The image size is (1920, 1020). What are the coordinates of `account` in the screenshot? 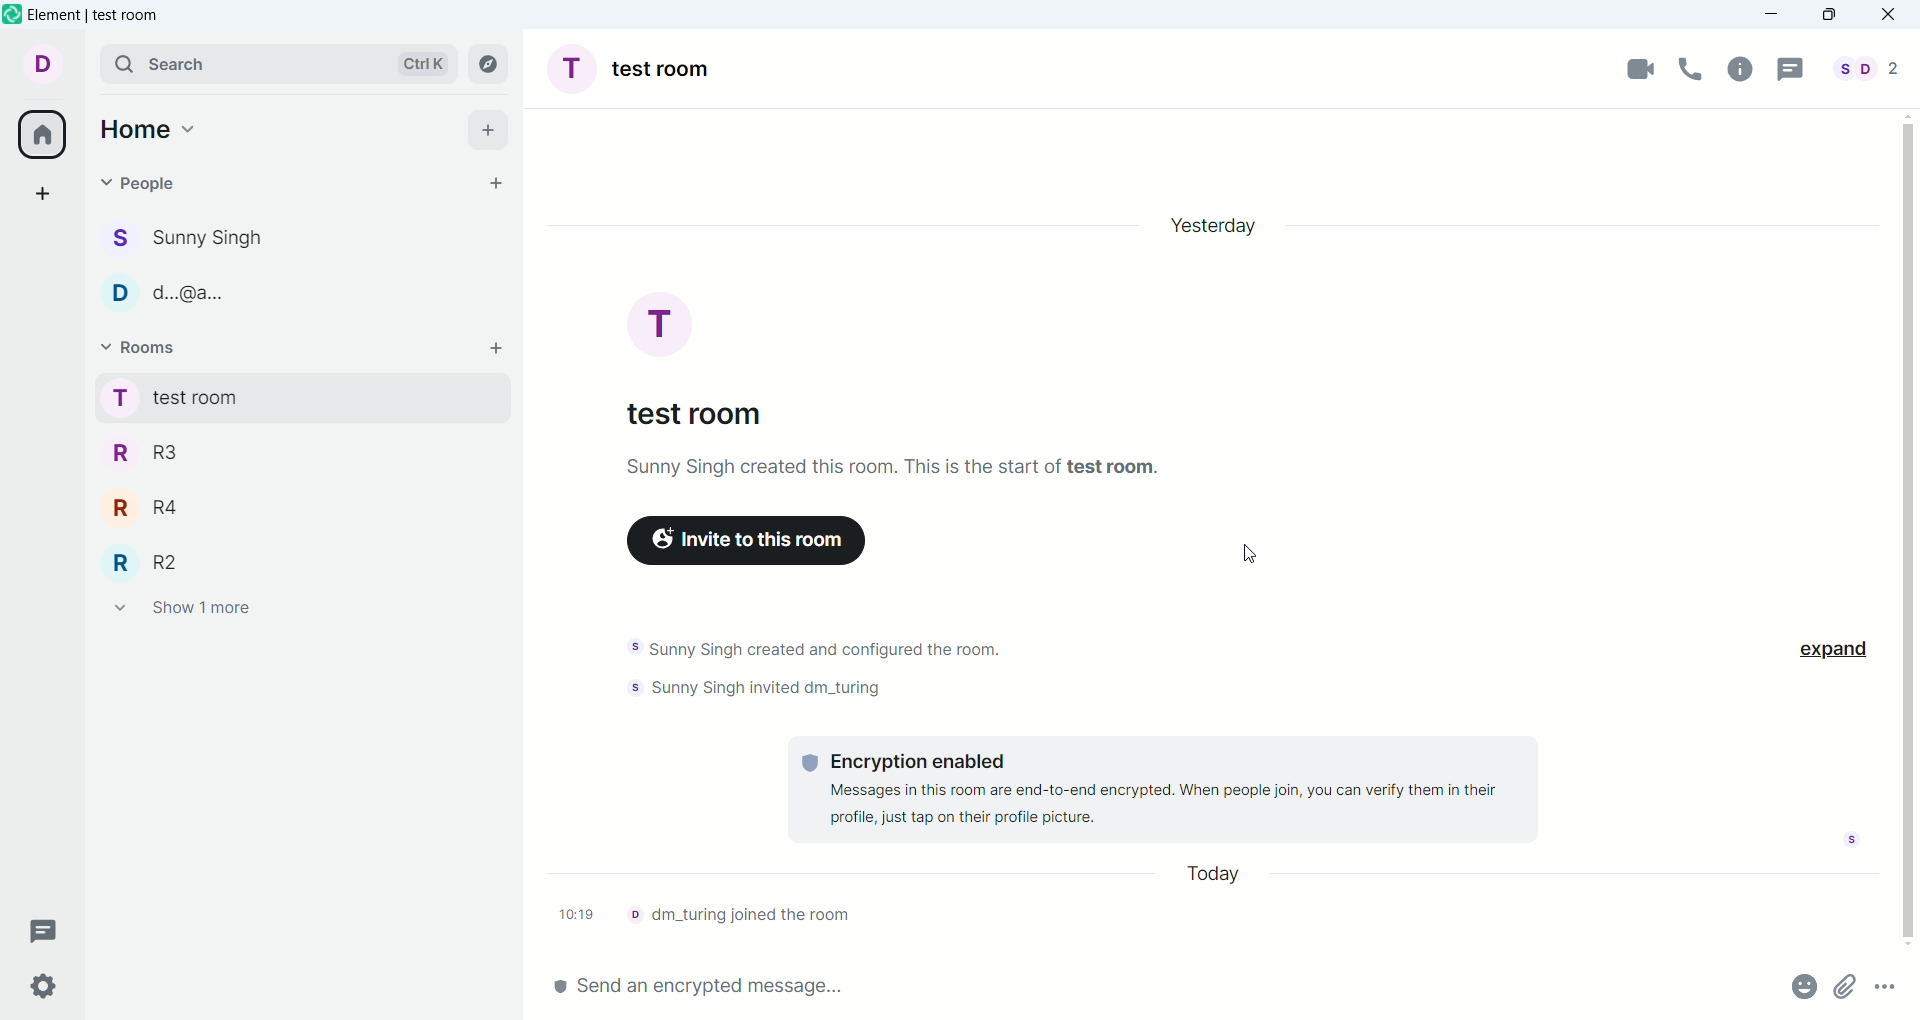 It's located at (43, 64).